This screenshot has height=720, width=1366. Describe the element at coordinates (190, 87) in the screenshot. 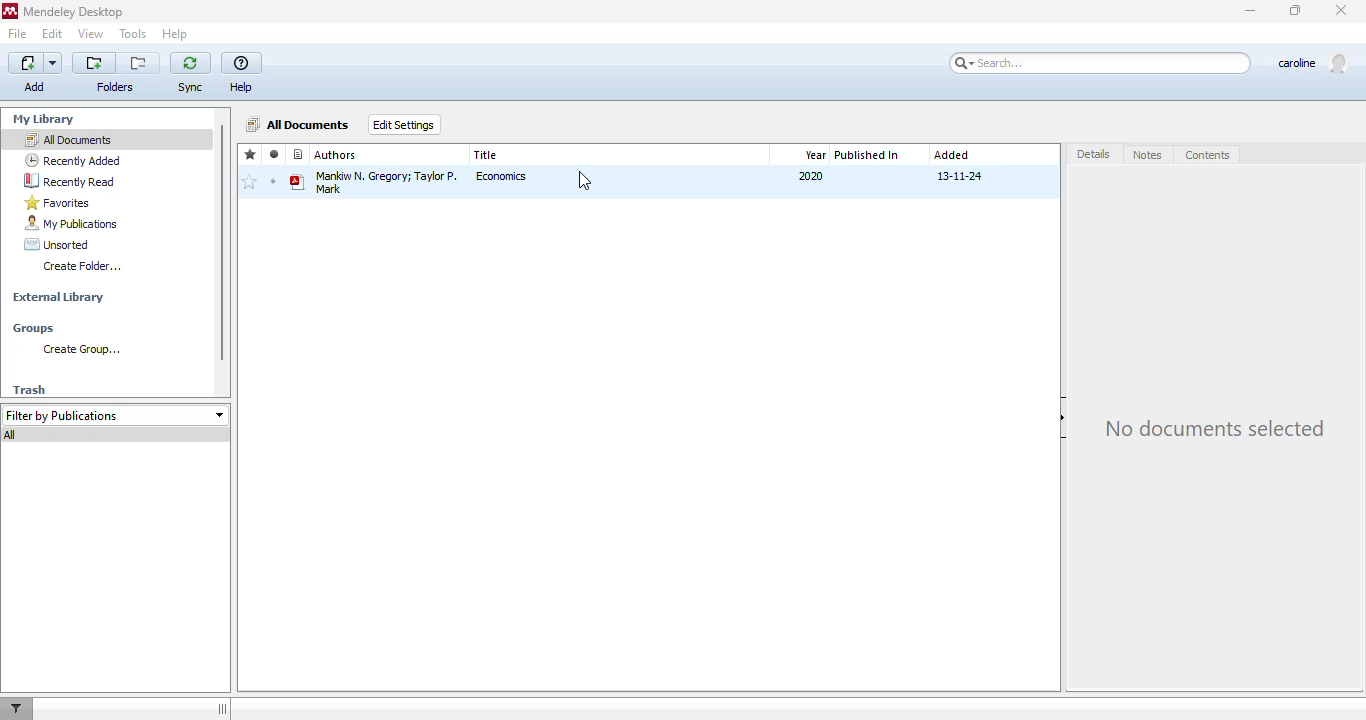

I see `sync` at that location.